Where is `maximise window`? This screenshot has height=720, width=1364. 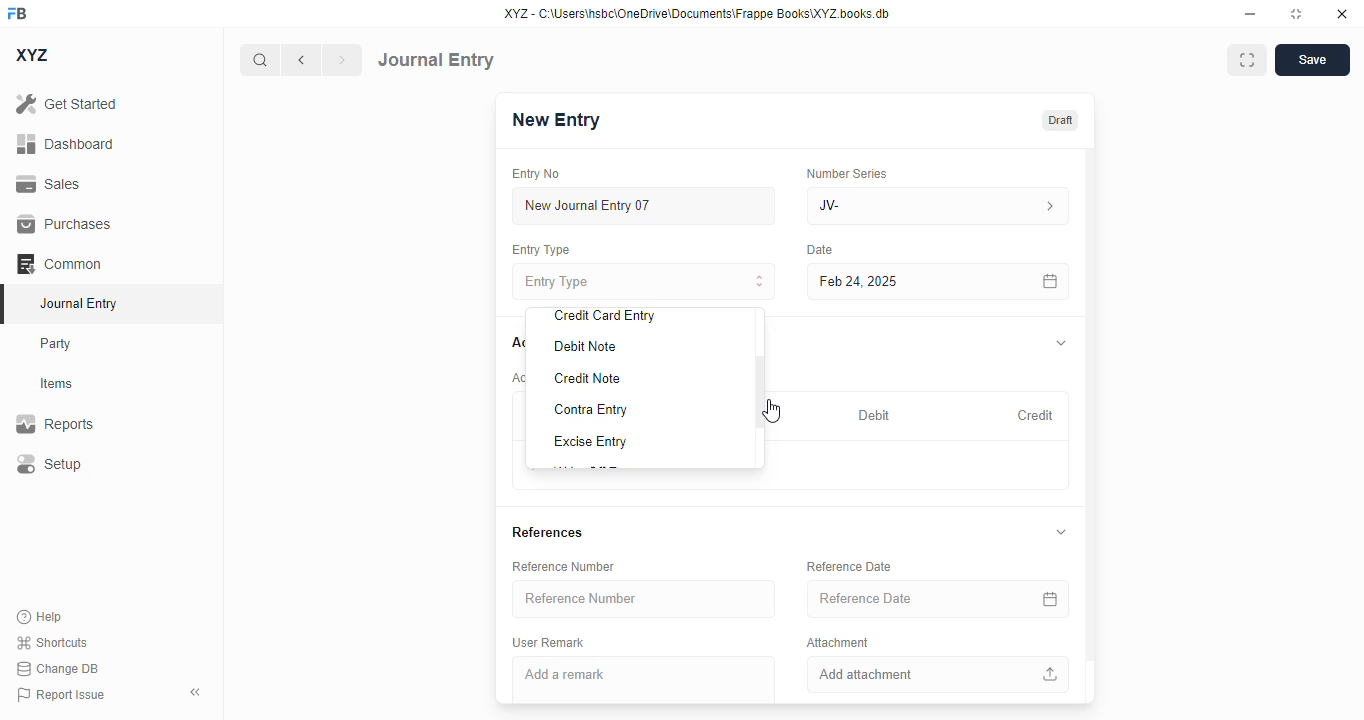 maximise window is located at coordinates (1247, 60).